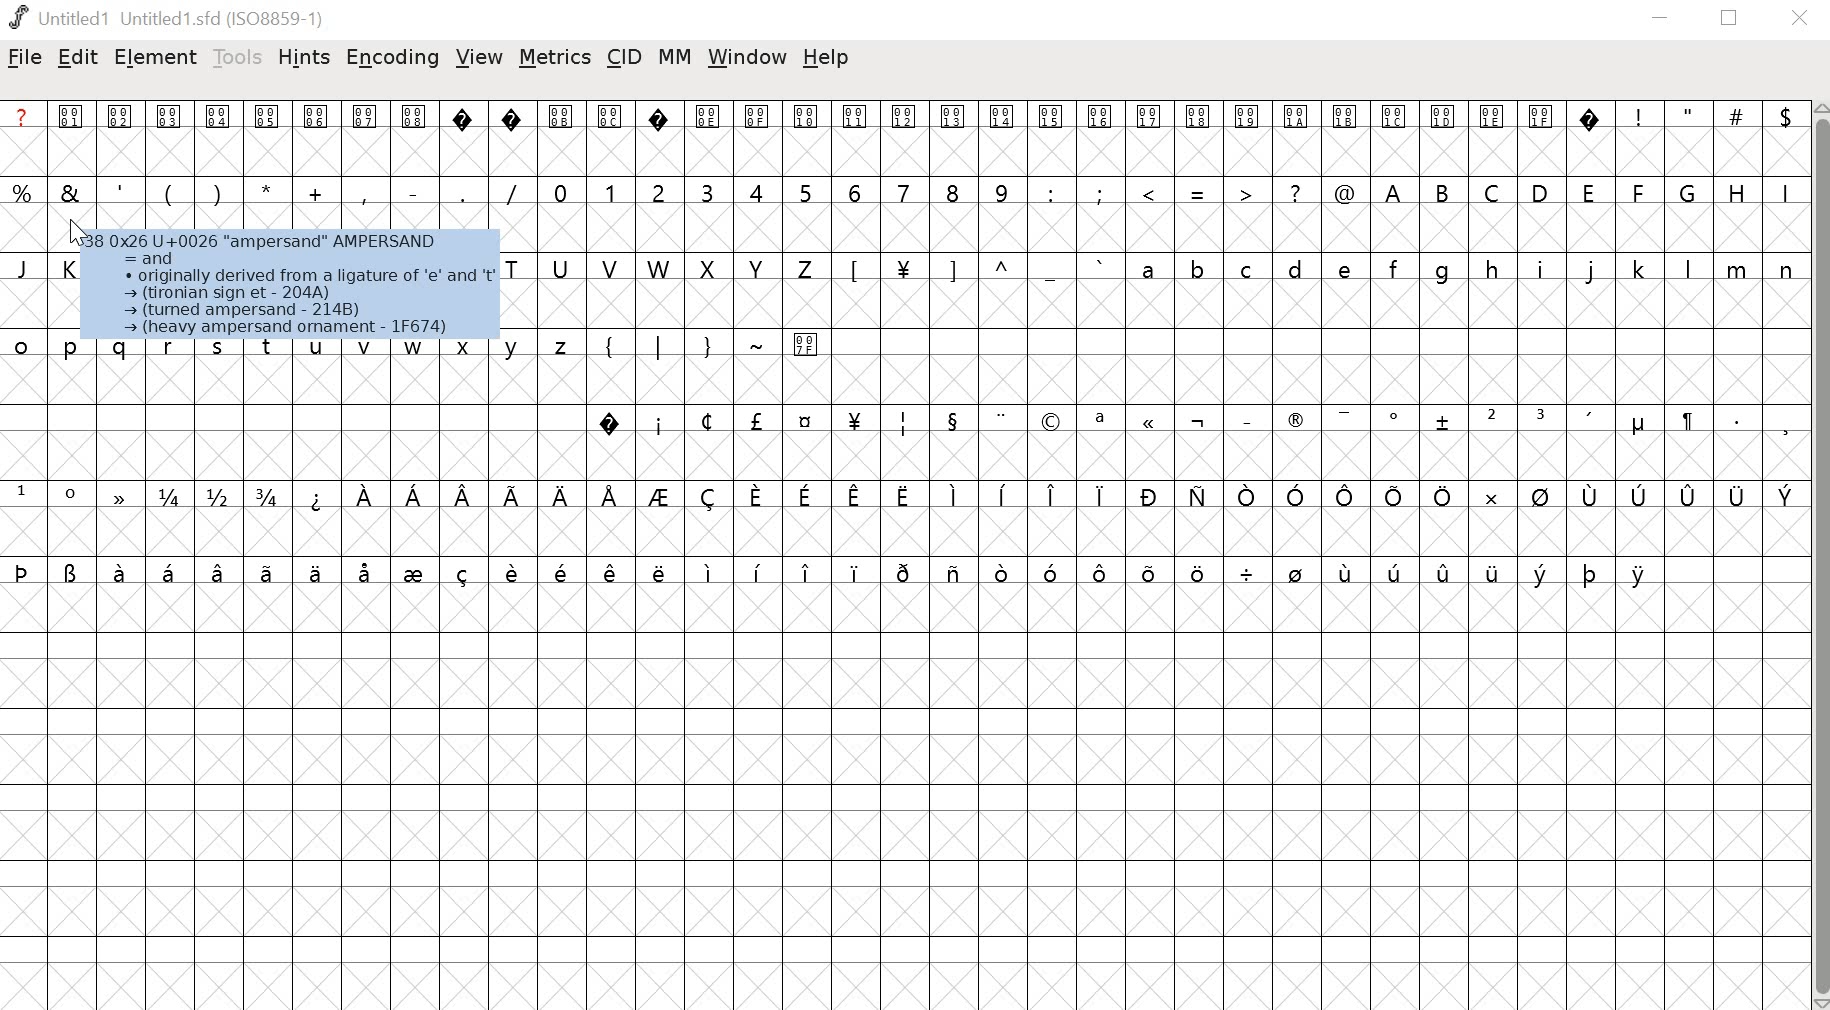 This screenshot has width=1830, height=1010. Describe the element at coordinates (955, 571) in the screenshot. I see `symbol` at that location.